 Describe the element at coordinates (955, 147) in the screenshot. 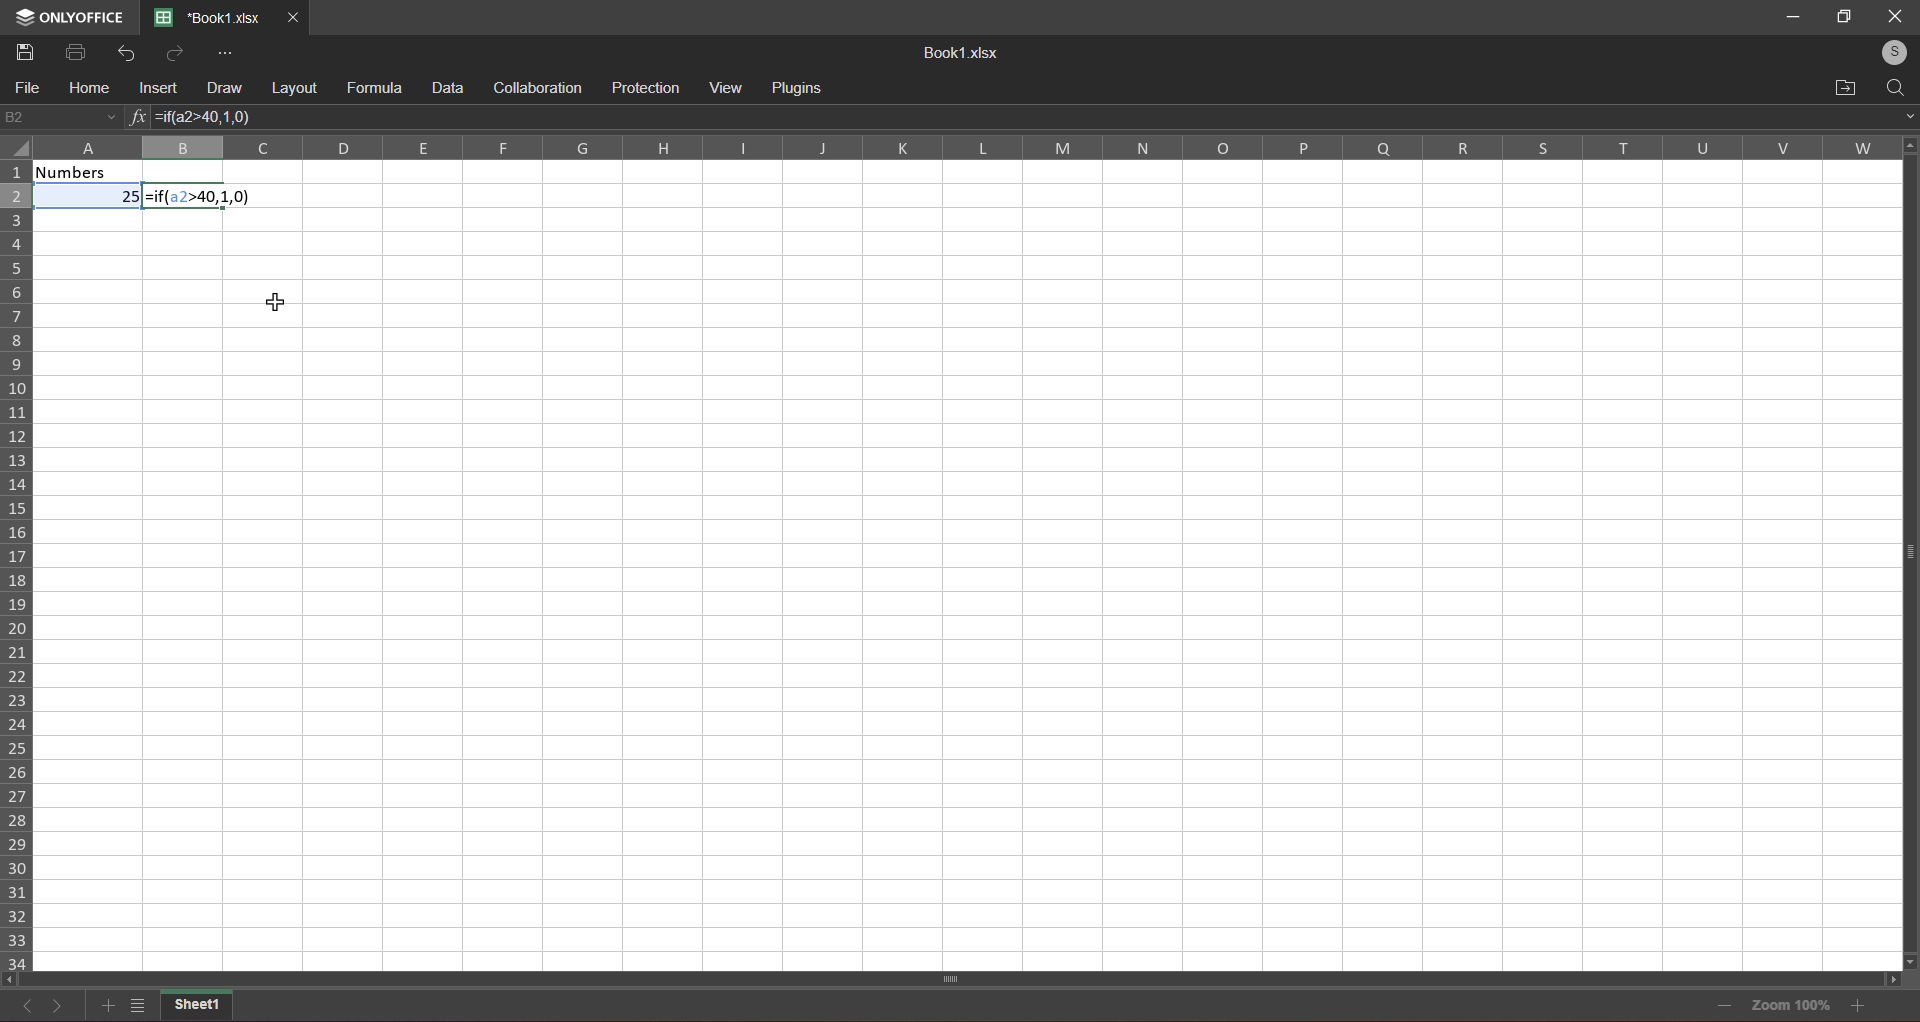

I see `Column Label` at that location.